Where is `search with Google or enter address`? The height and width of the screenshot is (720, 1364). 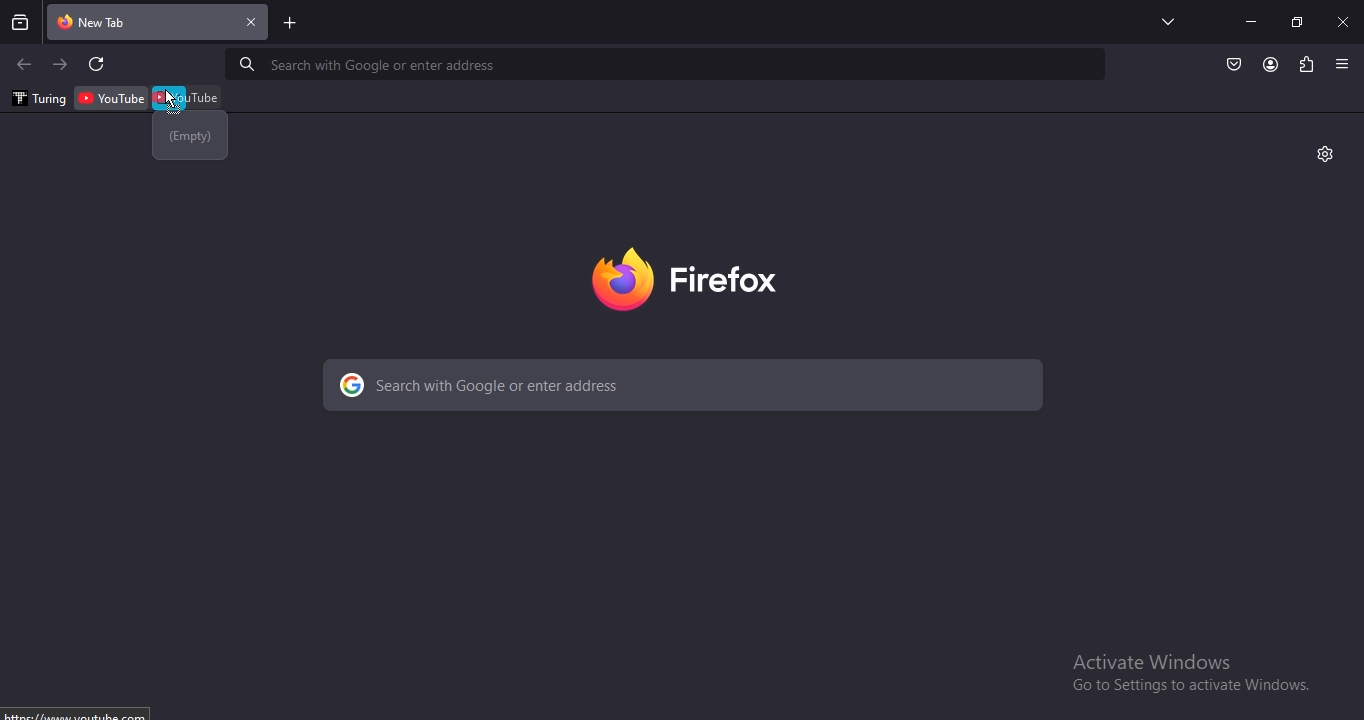 search with Google or enter address is located at coordinates (567, 382).